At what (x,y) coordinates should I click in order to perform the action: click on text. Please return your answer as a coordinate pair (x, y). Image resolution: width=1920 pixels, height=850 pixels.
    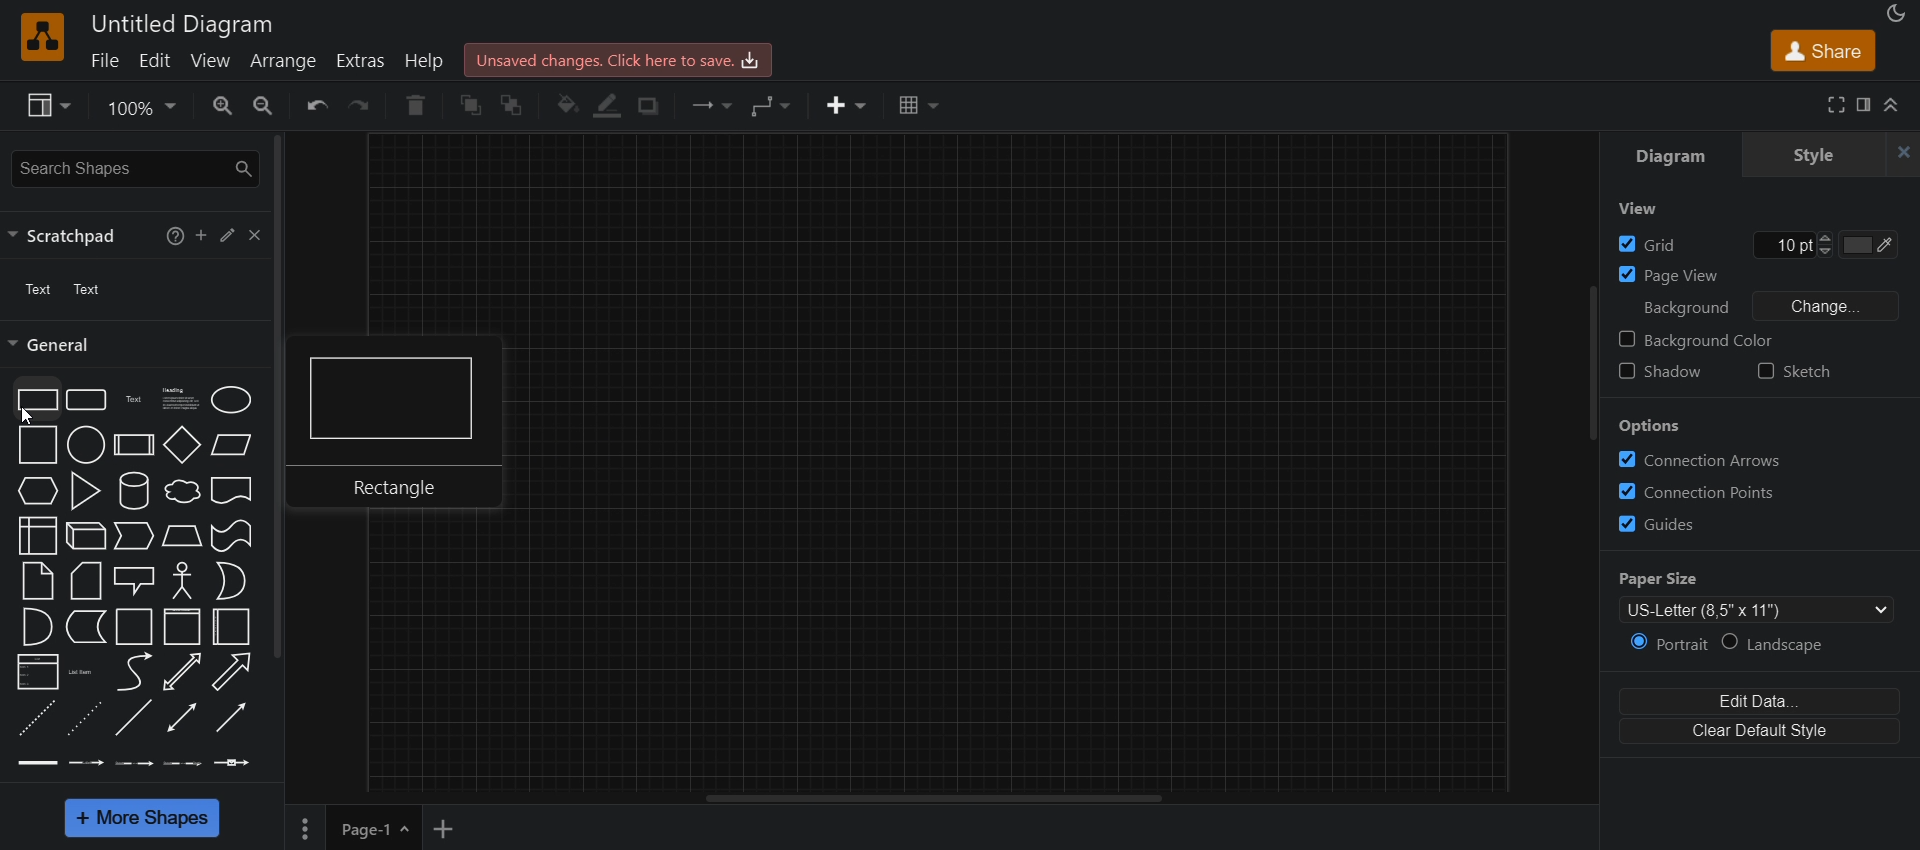
    Looking at the image, I should click on (62, 289).